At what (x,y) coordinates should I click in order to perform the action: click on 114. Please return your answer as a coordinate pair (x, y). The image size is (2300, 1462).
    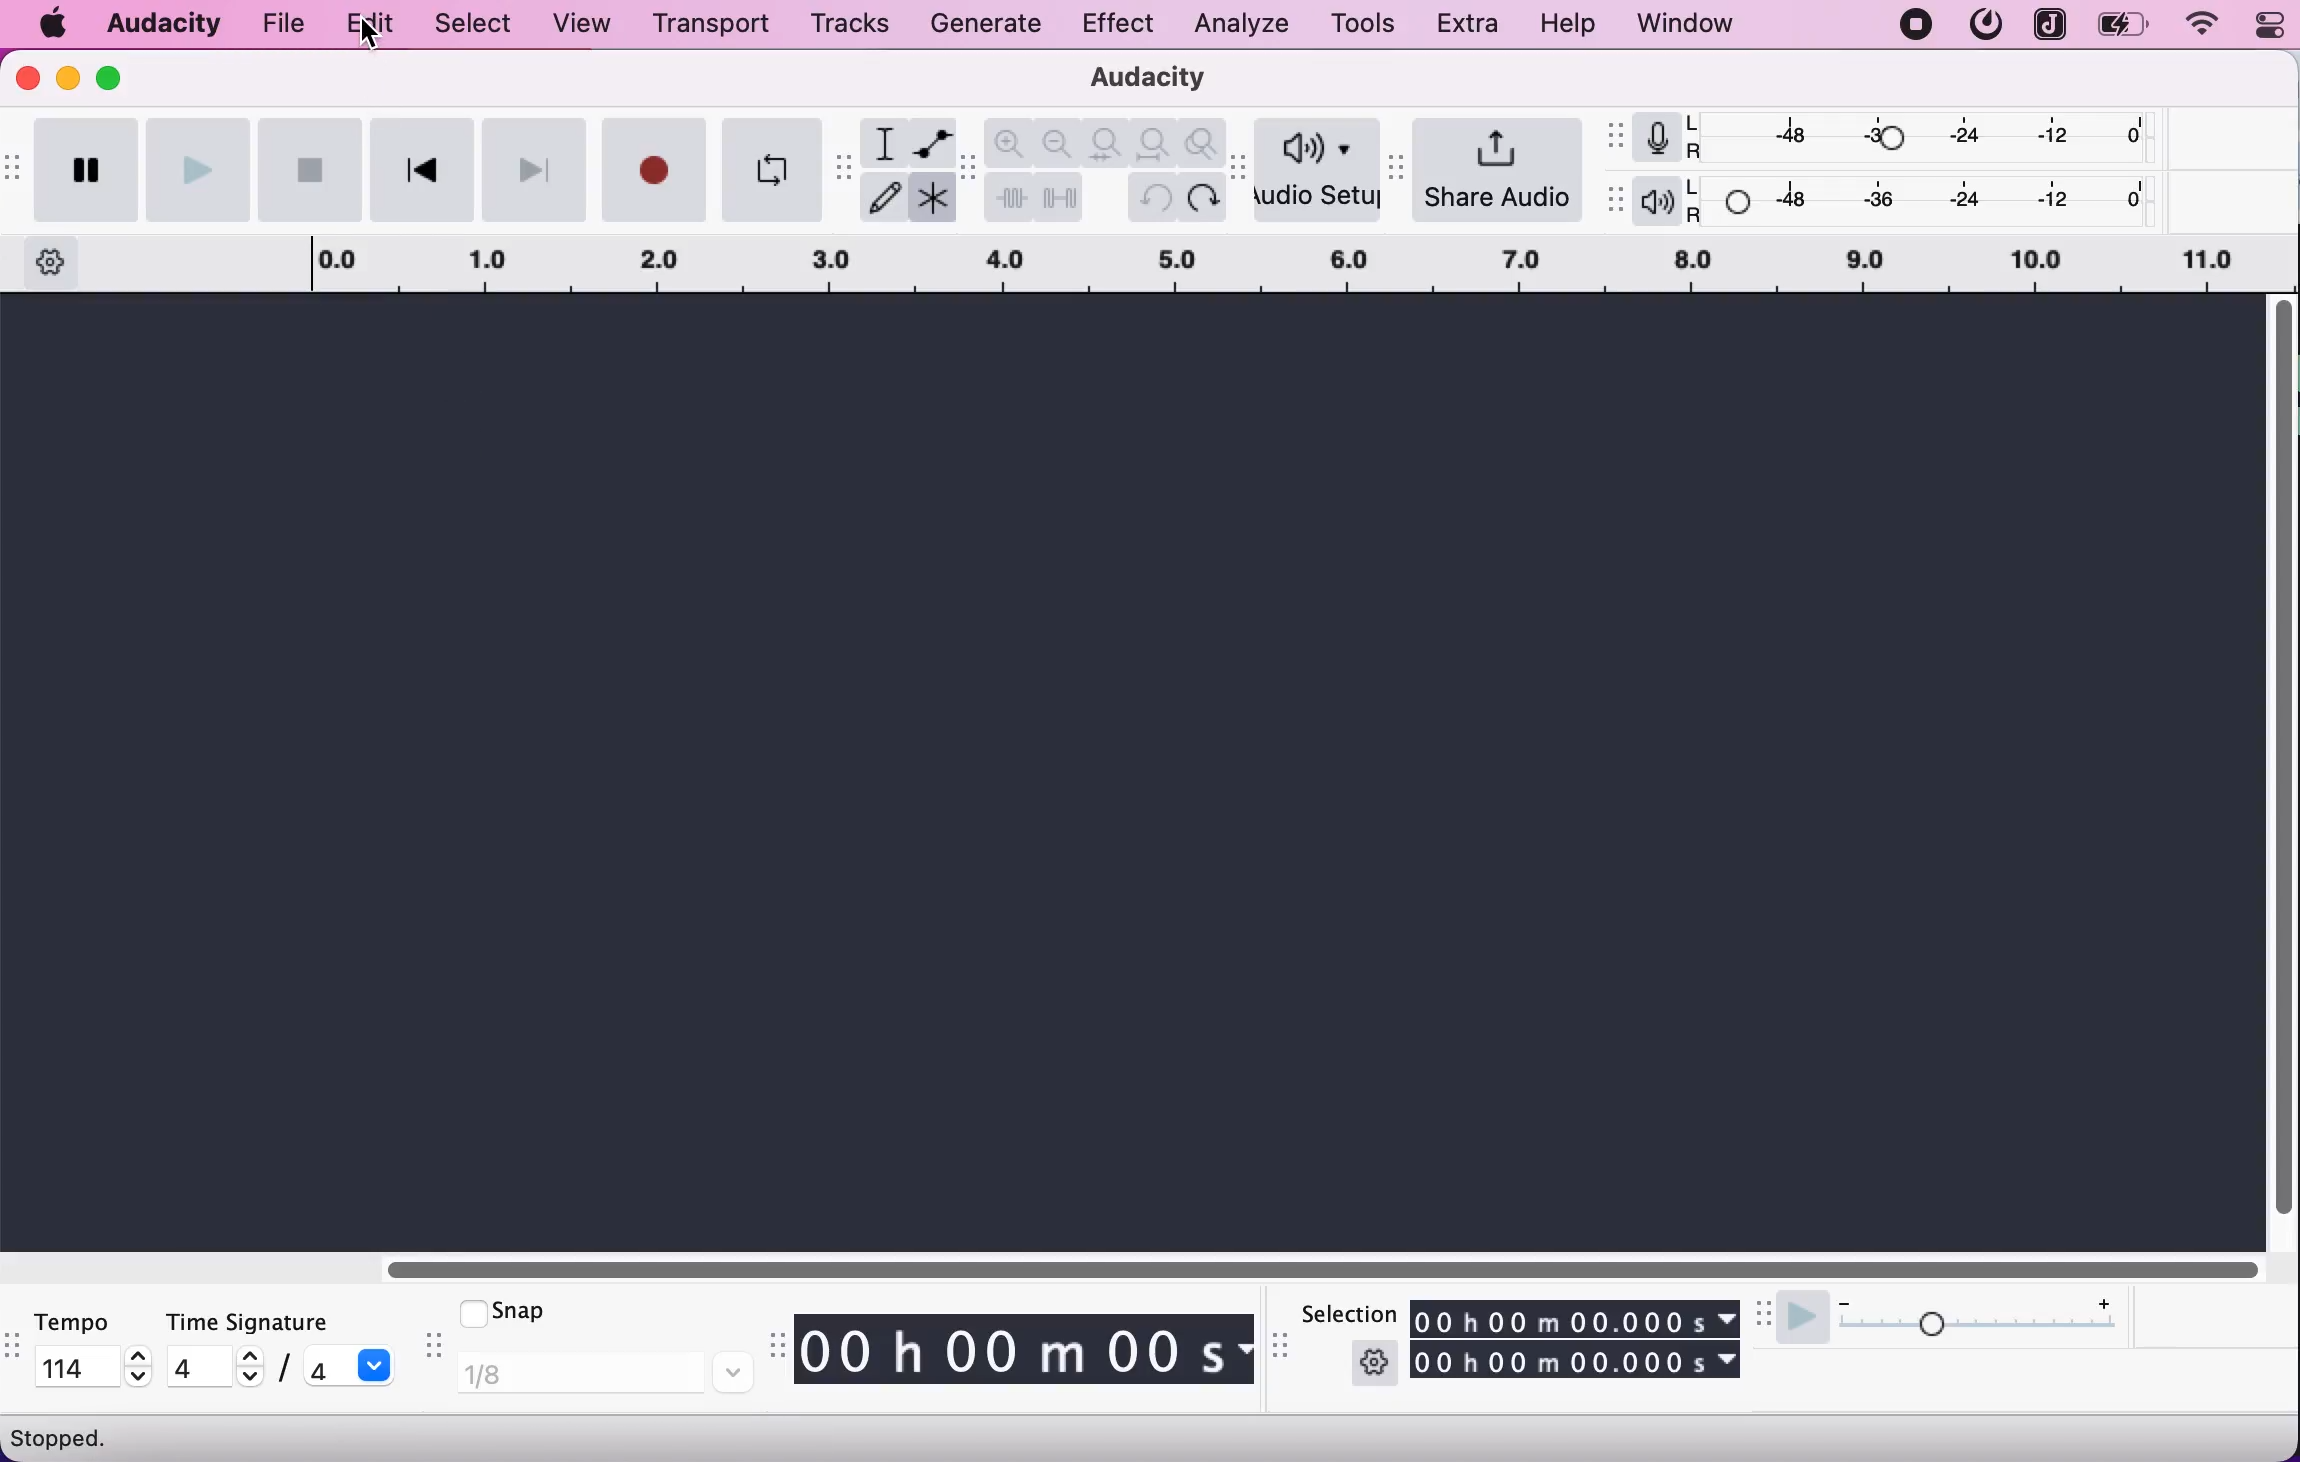
    Looking at the image, I should click on (78, 1365).